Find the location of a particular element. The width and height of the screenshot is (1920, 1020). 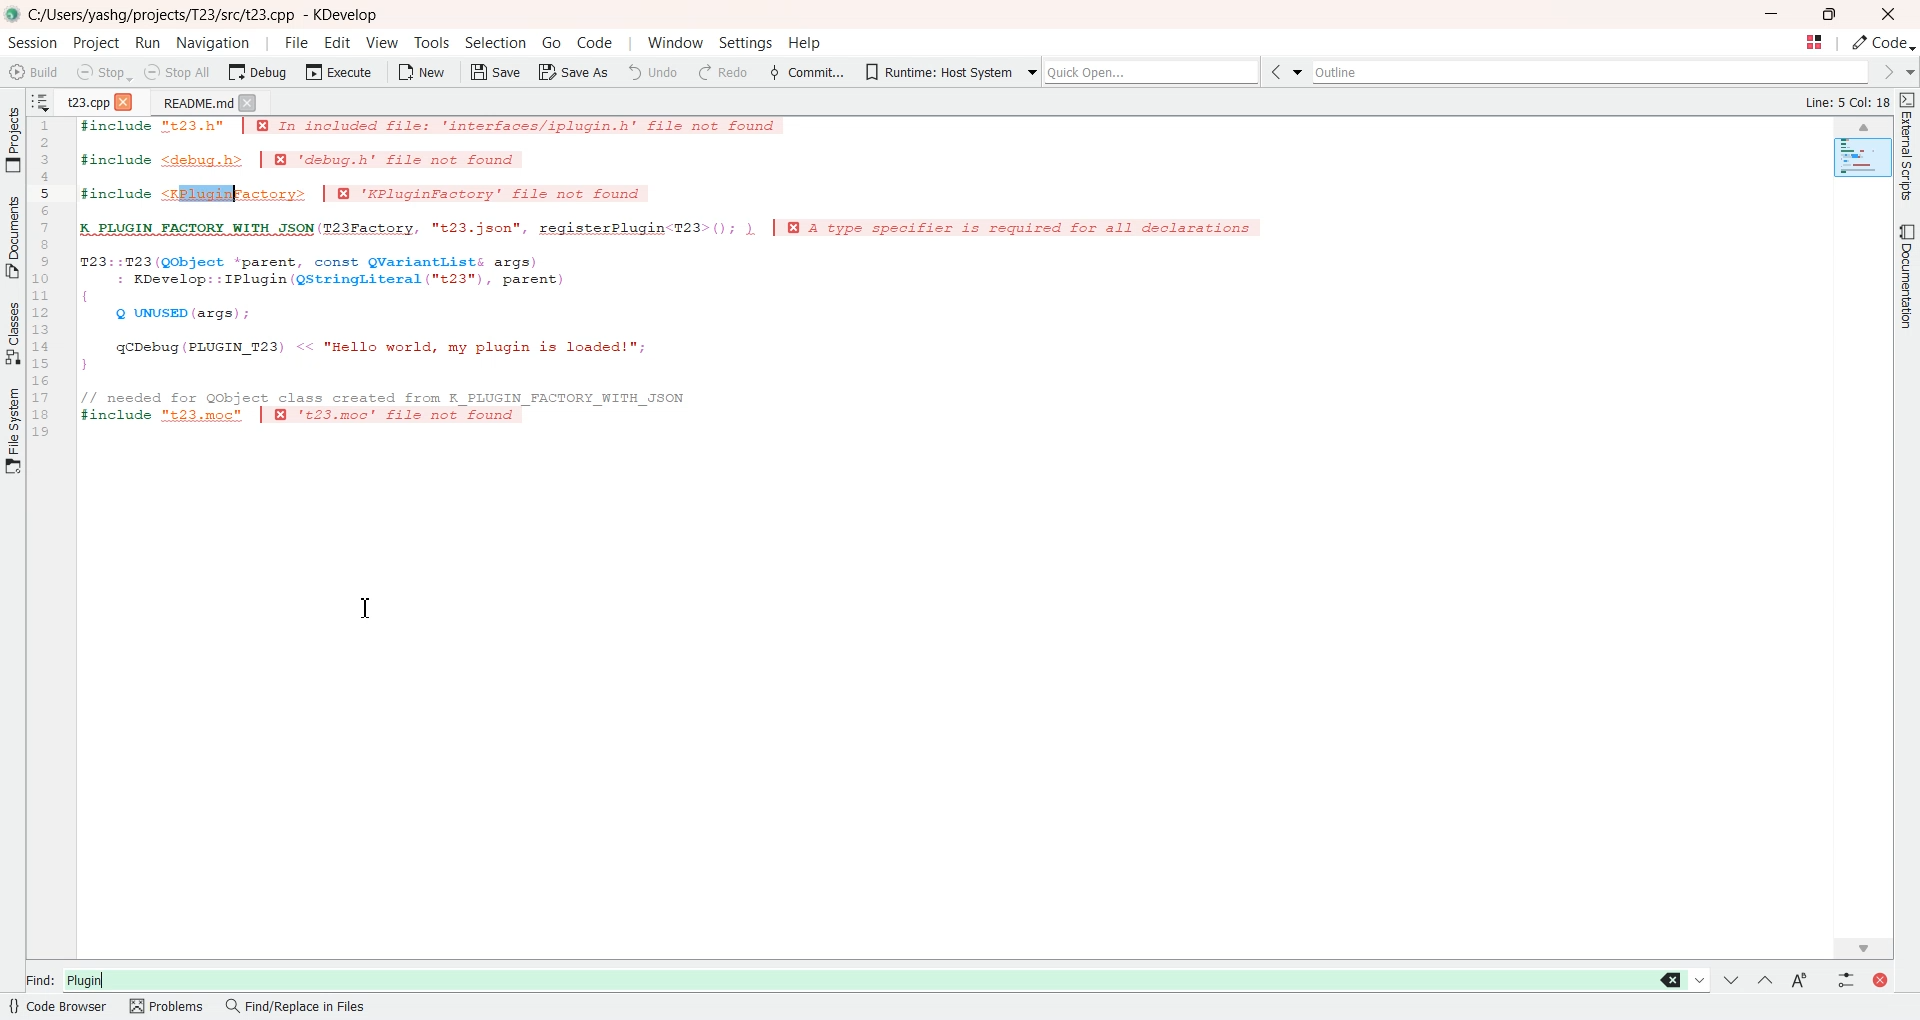

include “t23.h" | W@ In included file: 'interfaces/iplugin.h’ file not found
include sdebug.h> | B 'debug.h’ file not found
include <KPluginFactory> | B 'KPluginFactory' file not found
_ PLUGIN FACTORY WITH JSON (T23Factory, "t23.json", registerPlugin<723>(); ) | B A type specifier is required for all declarations
23: :723 (QObject ‘parent, const QUariantListi args)
: KDevelop::IPlugin(Q@StringLiteral ("t23"), parent)
Q UNUSED (args) ;
qCDebug (PLUGIN_T23) << "Hello world, my plugin is loaded!";
/ needed for Qobject class created from K_PLUGIN FACTORY WITH_JSON
include "t23.moc” | @ '¢23.moc’ file not found is located at coordinates (684, 283).